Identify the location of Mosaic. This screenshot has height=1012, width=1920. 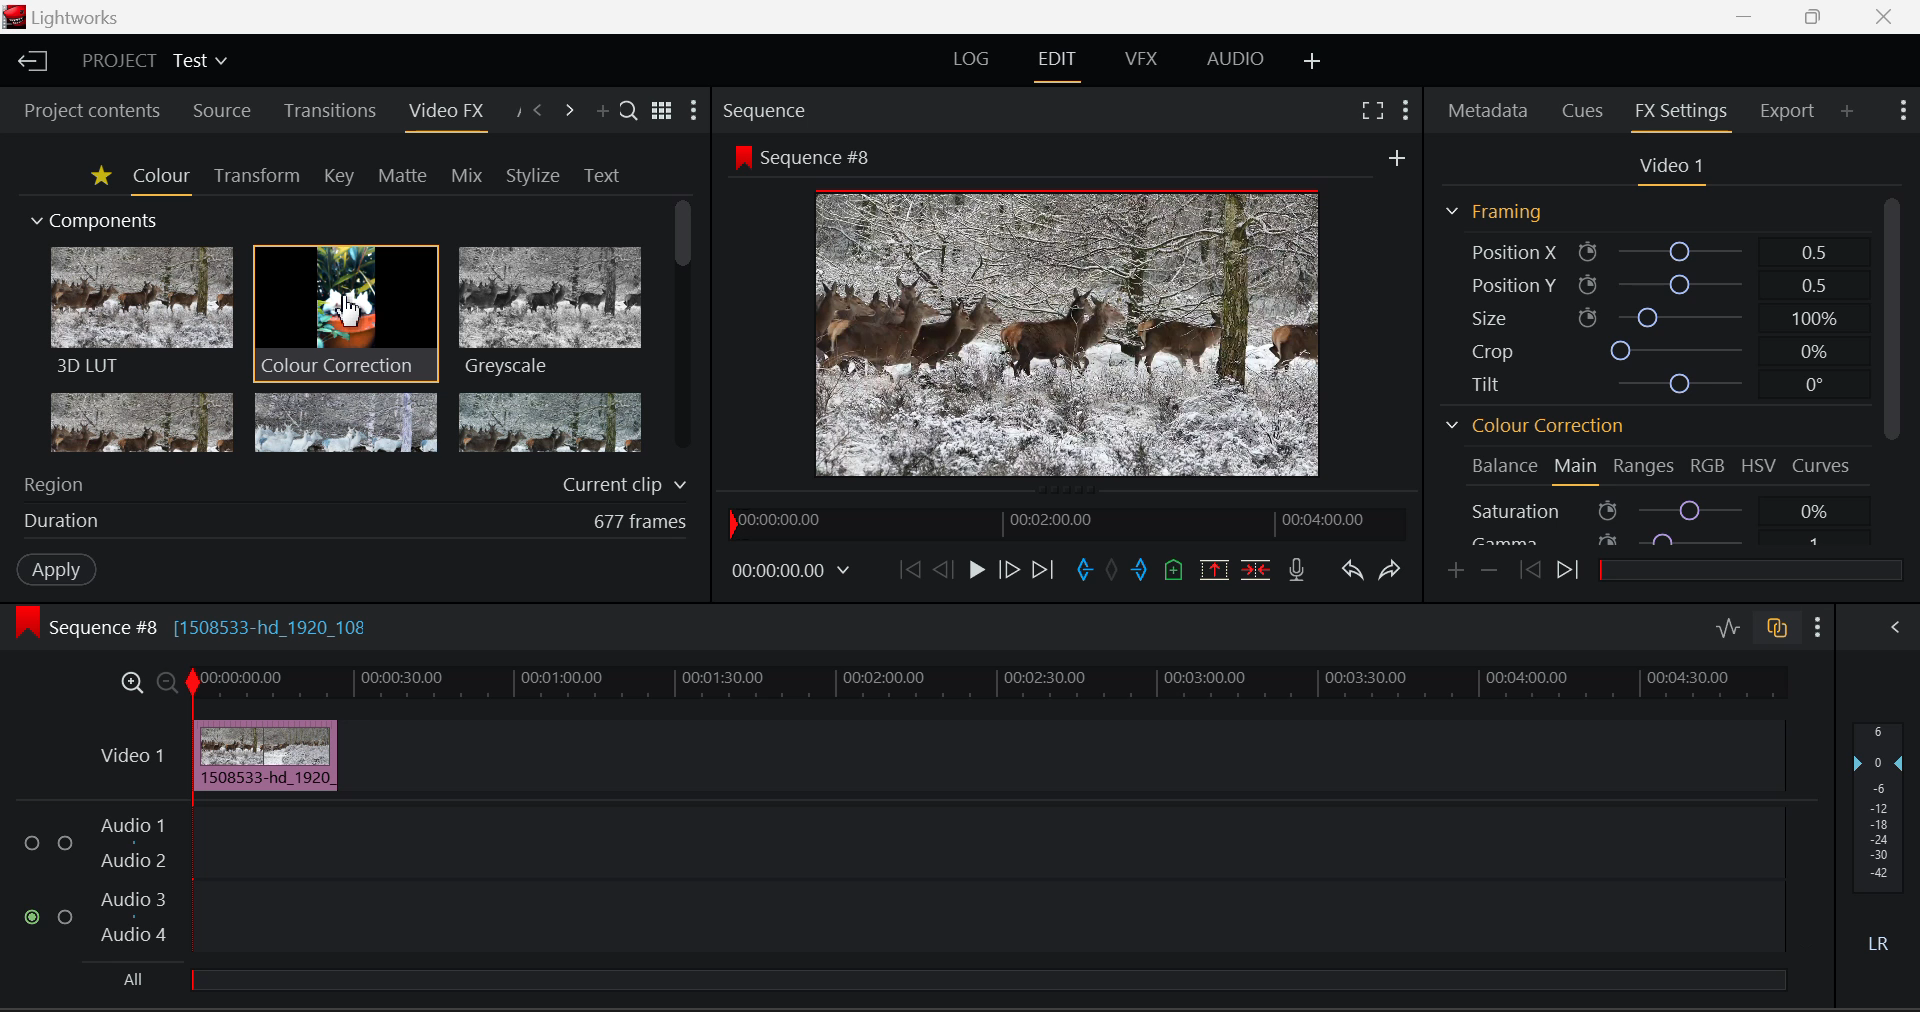
(343, 422).